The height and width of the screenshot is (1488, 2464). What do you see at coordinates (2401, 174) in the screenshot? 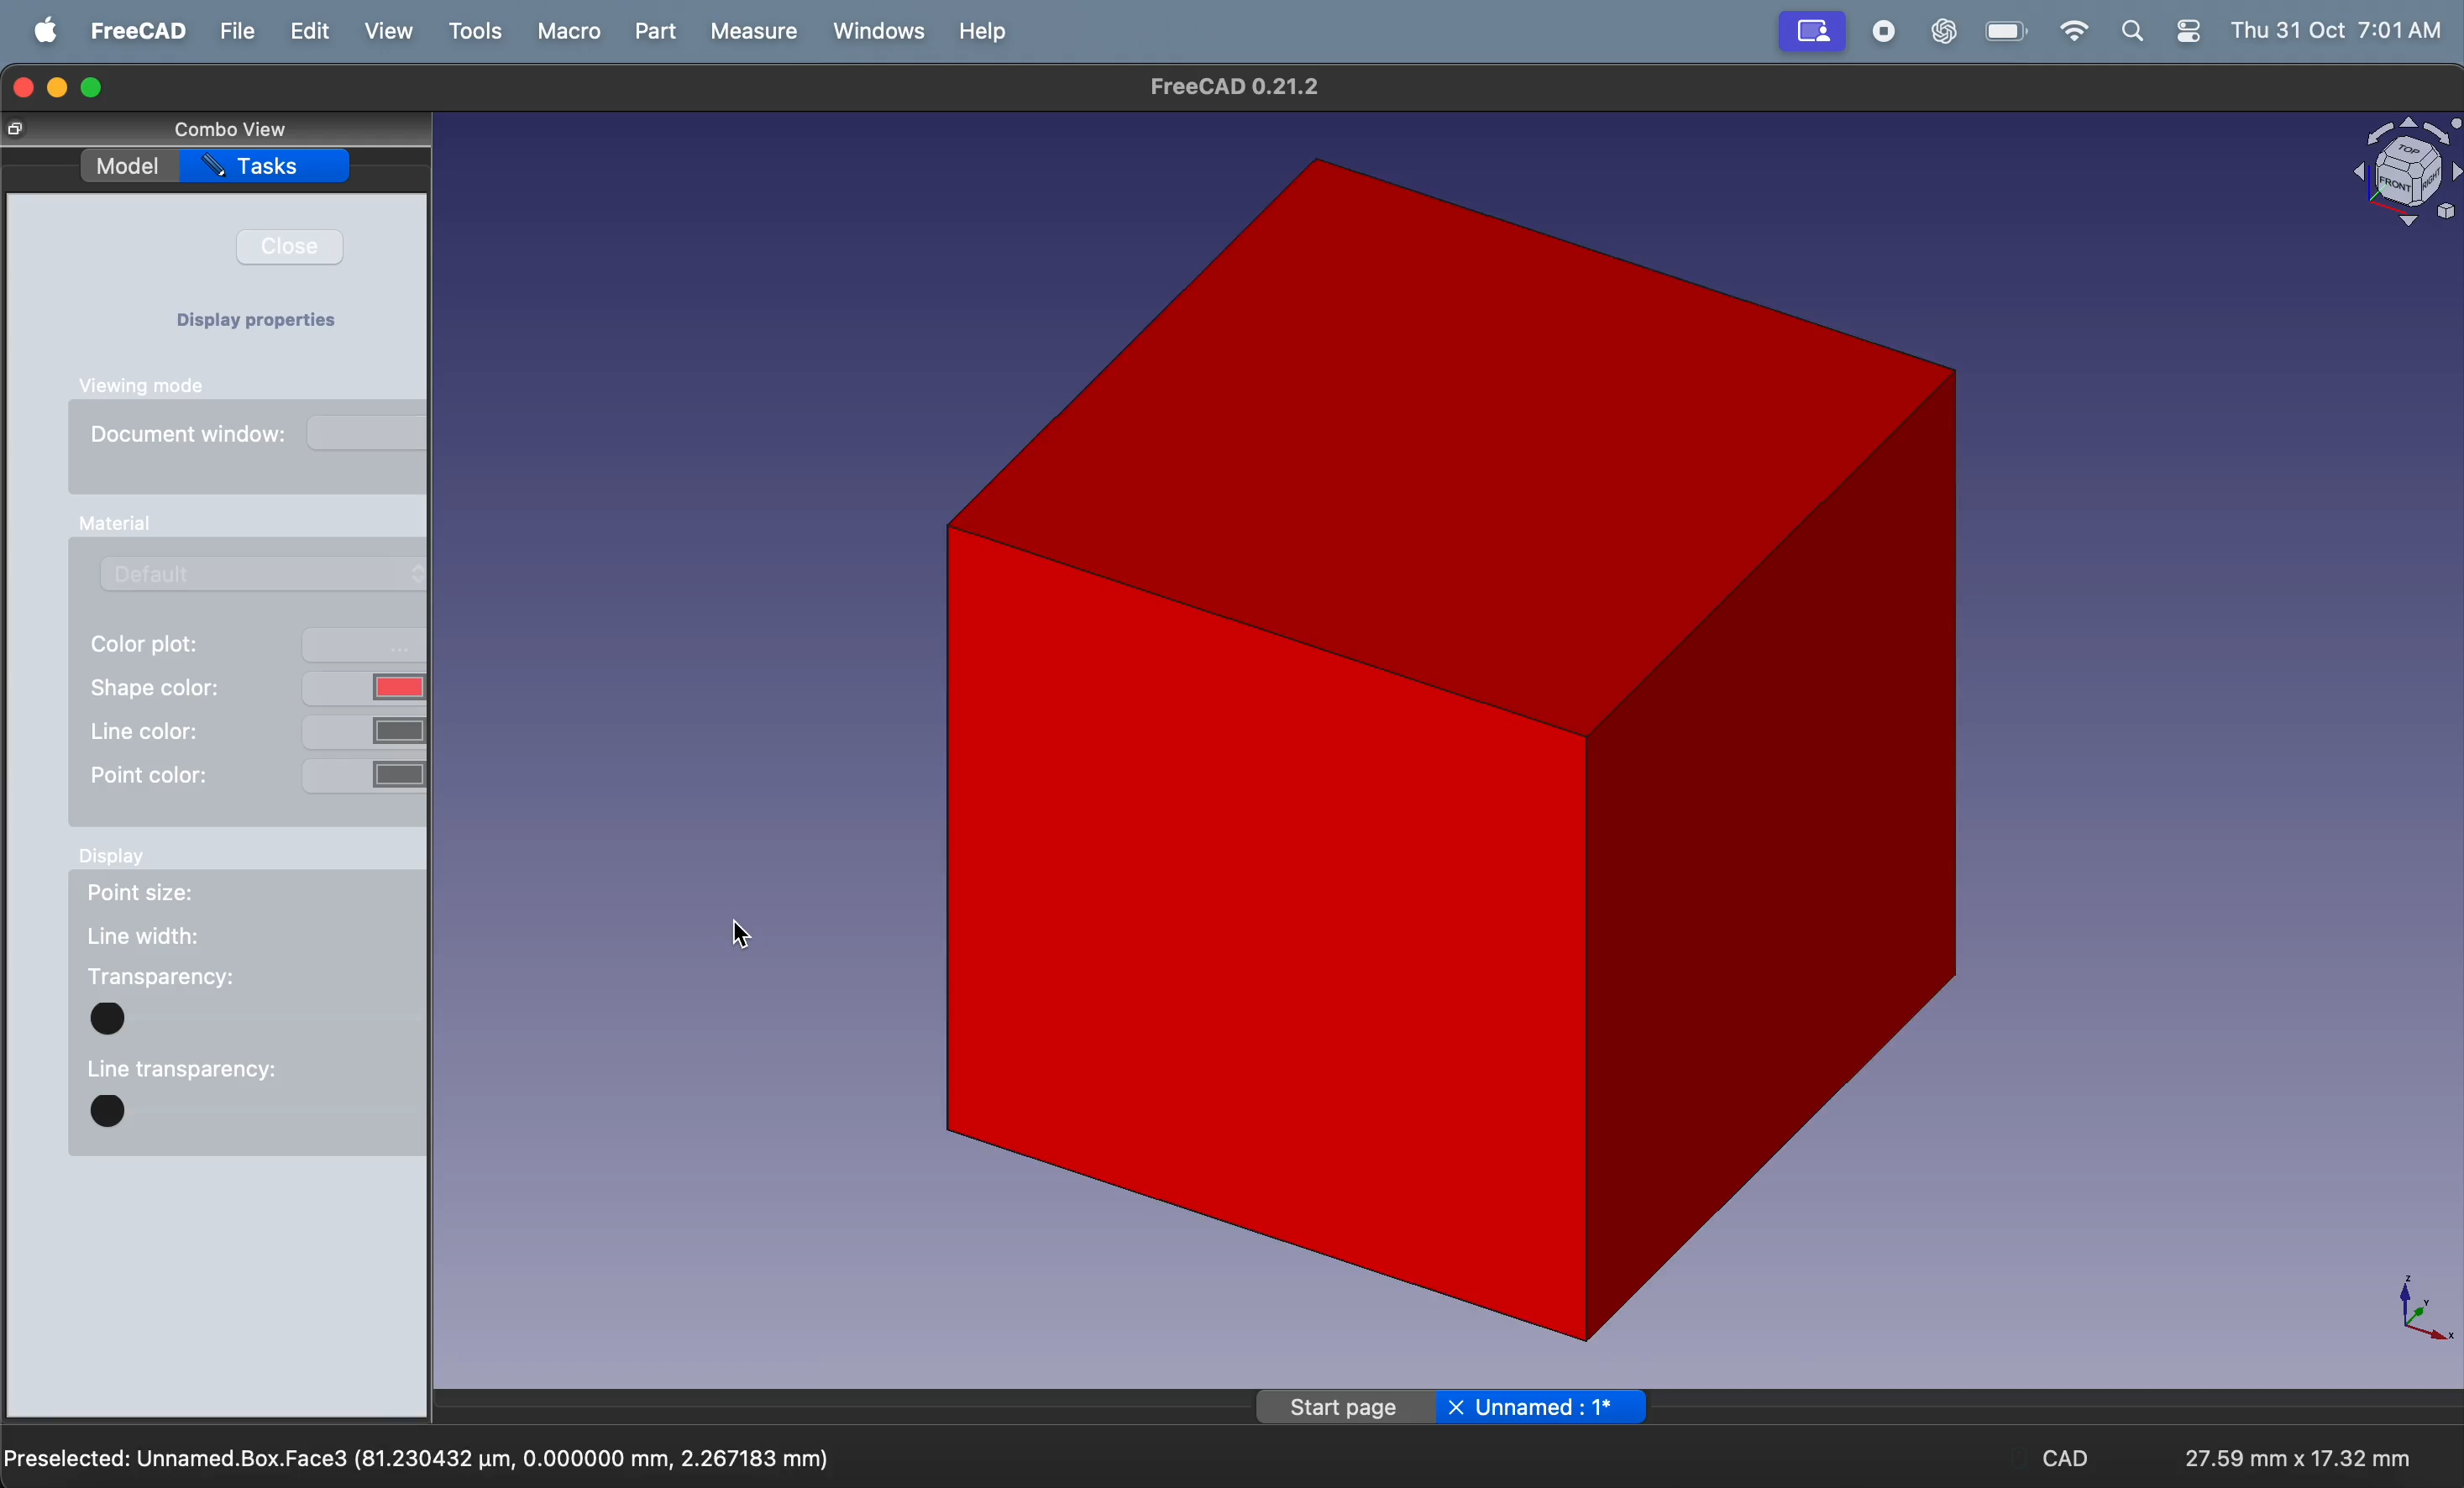
I see `object view` at bounding box center [2401, 174].